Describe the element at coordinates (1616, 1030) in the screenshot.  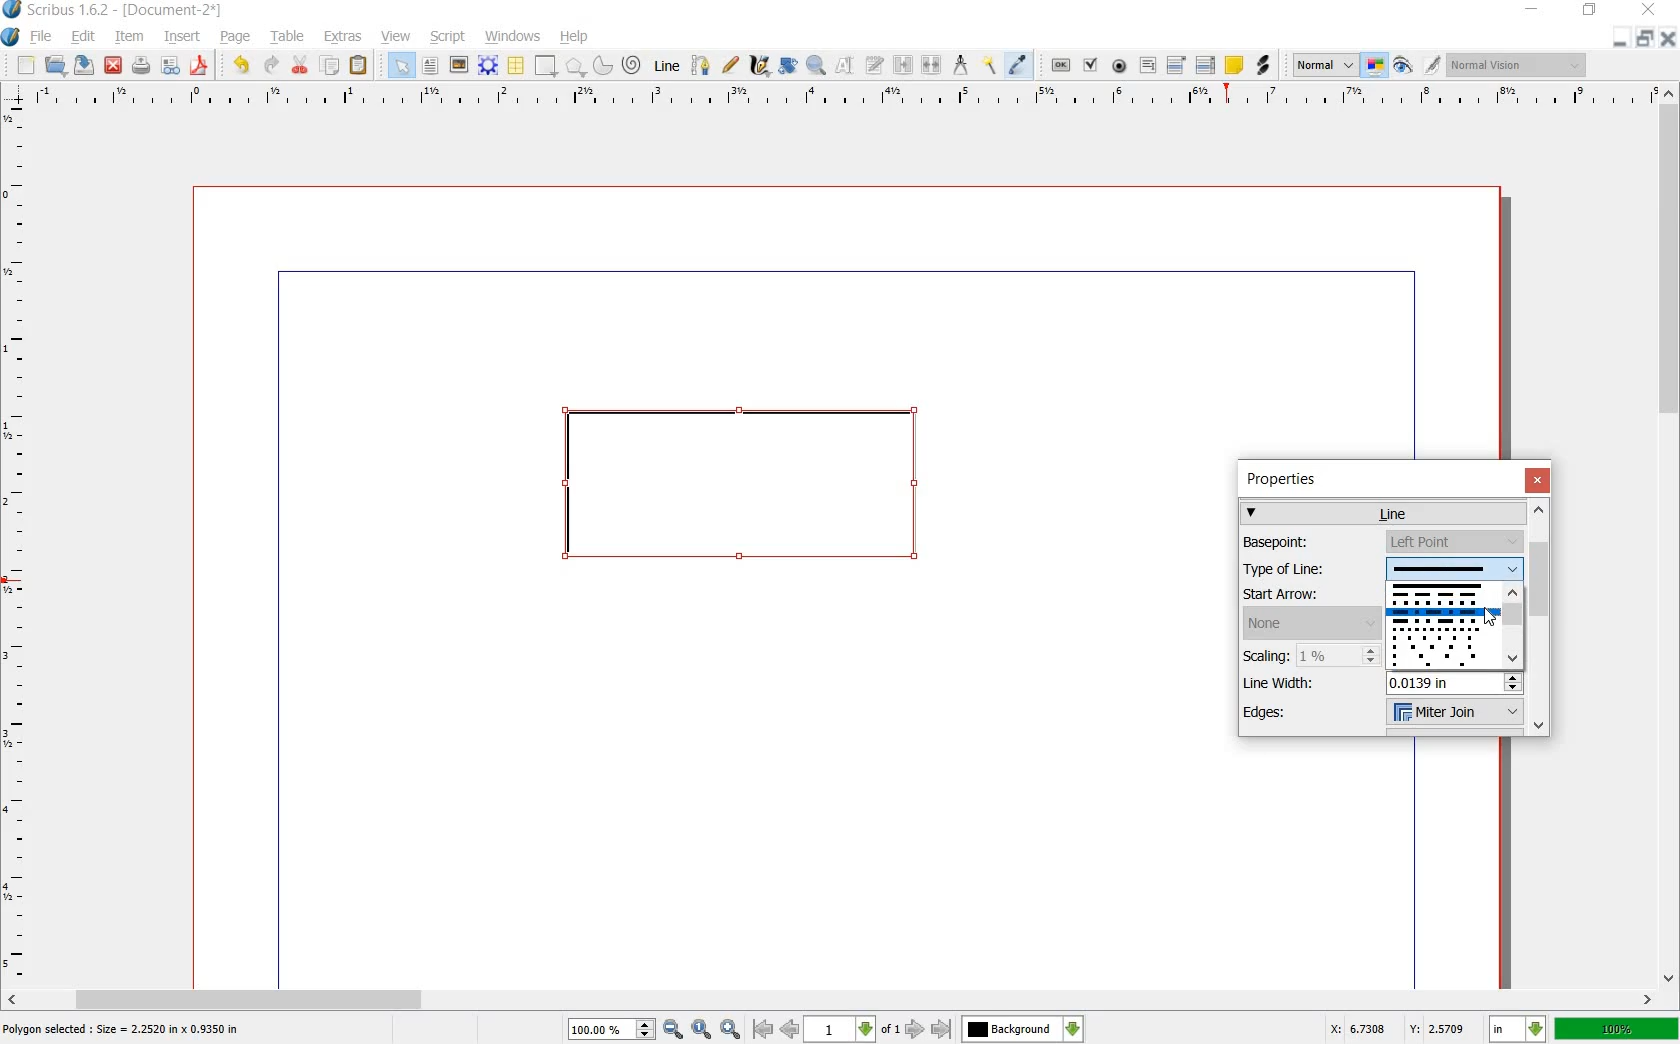
I see `100%` at that location.